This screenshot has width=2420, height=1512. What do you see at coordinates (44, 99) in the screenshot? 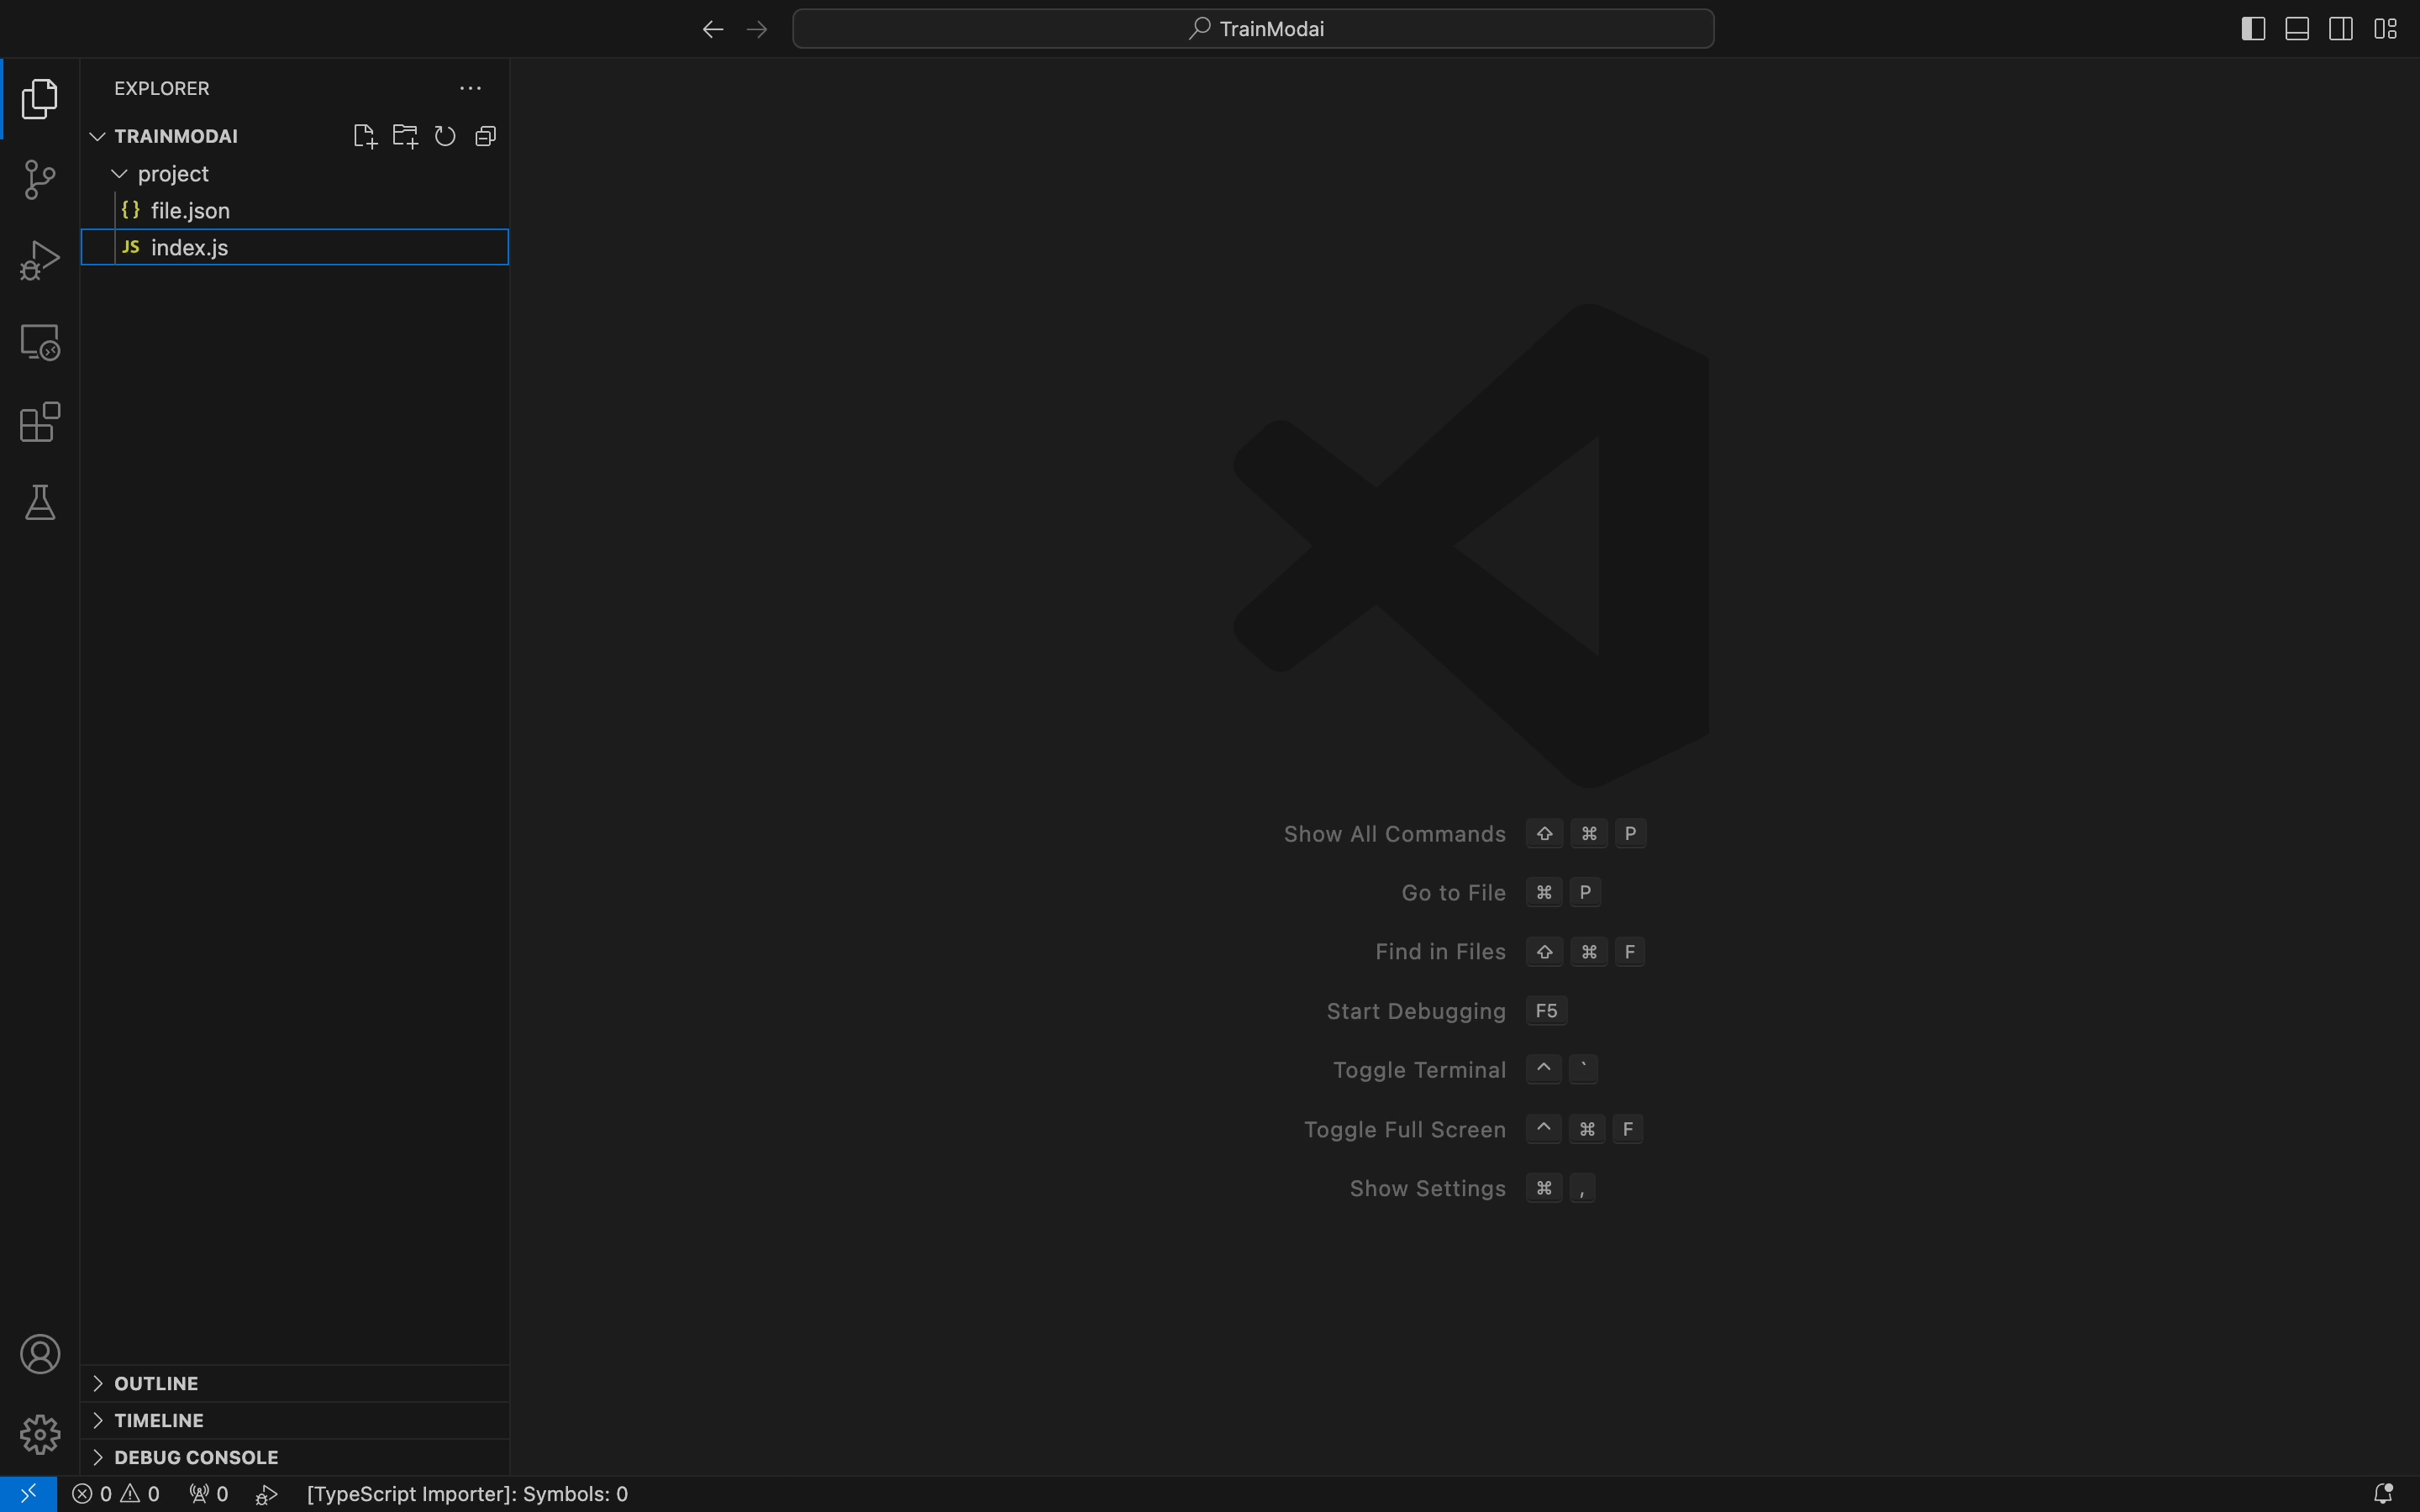
I see `file explore` at bounding box center [44, 99].